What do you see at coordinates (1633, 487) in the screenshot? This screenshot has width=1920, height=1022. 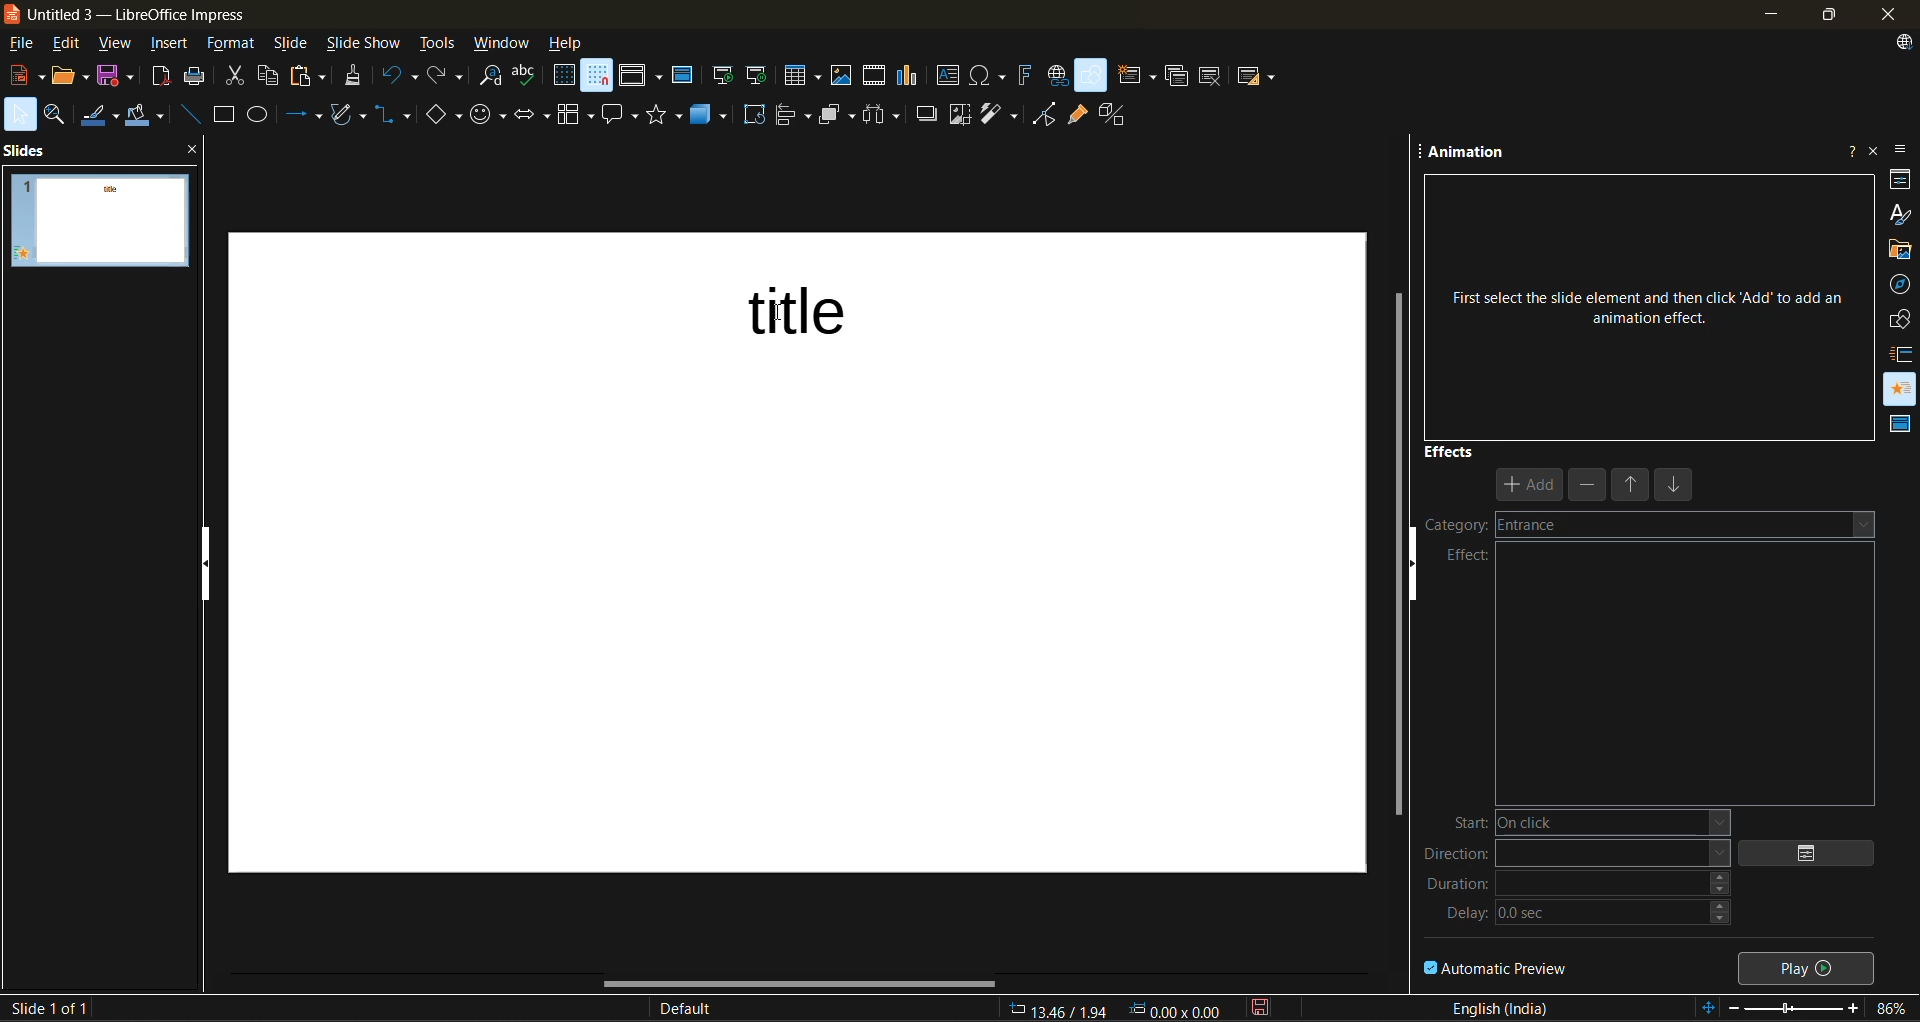 I see `move up` at bounding box center [1633, 487].